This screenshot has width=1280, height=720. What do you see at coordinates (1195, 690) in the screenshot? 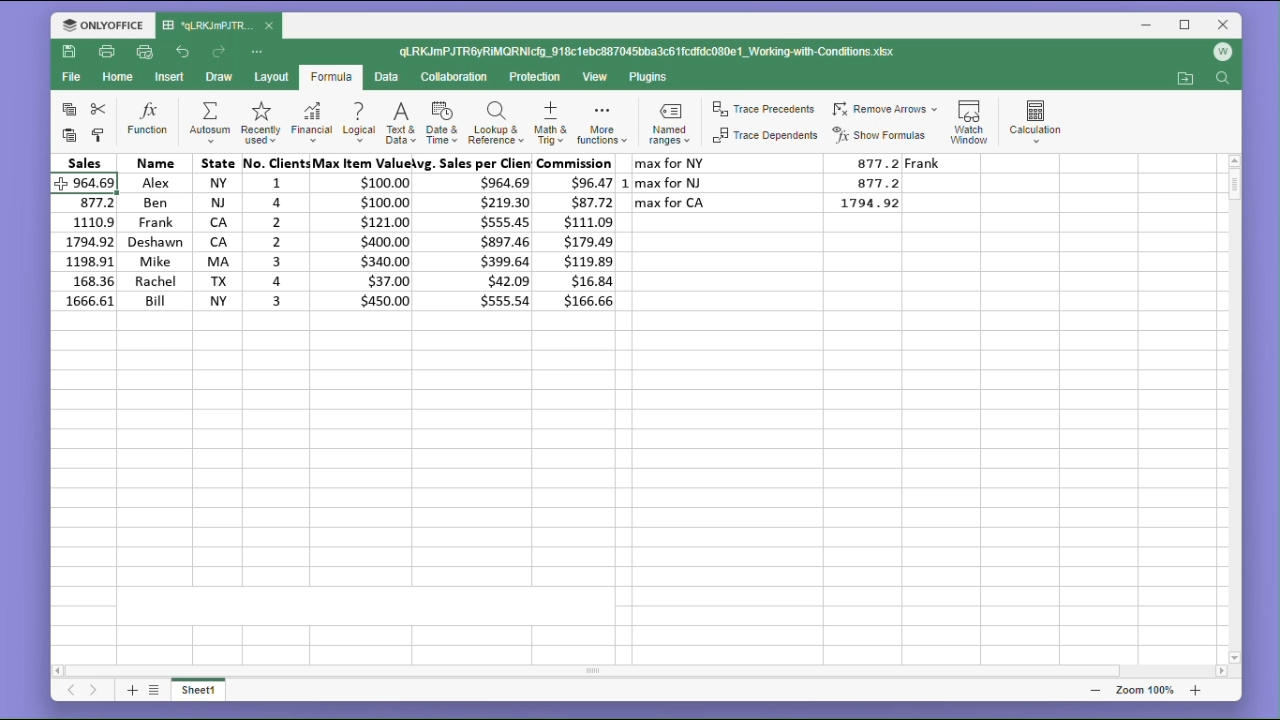
I see `zoom in` at bounding box center [1195, 690].